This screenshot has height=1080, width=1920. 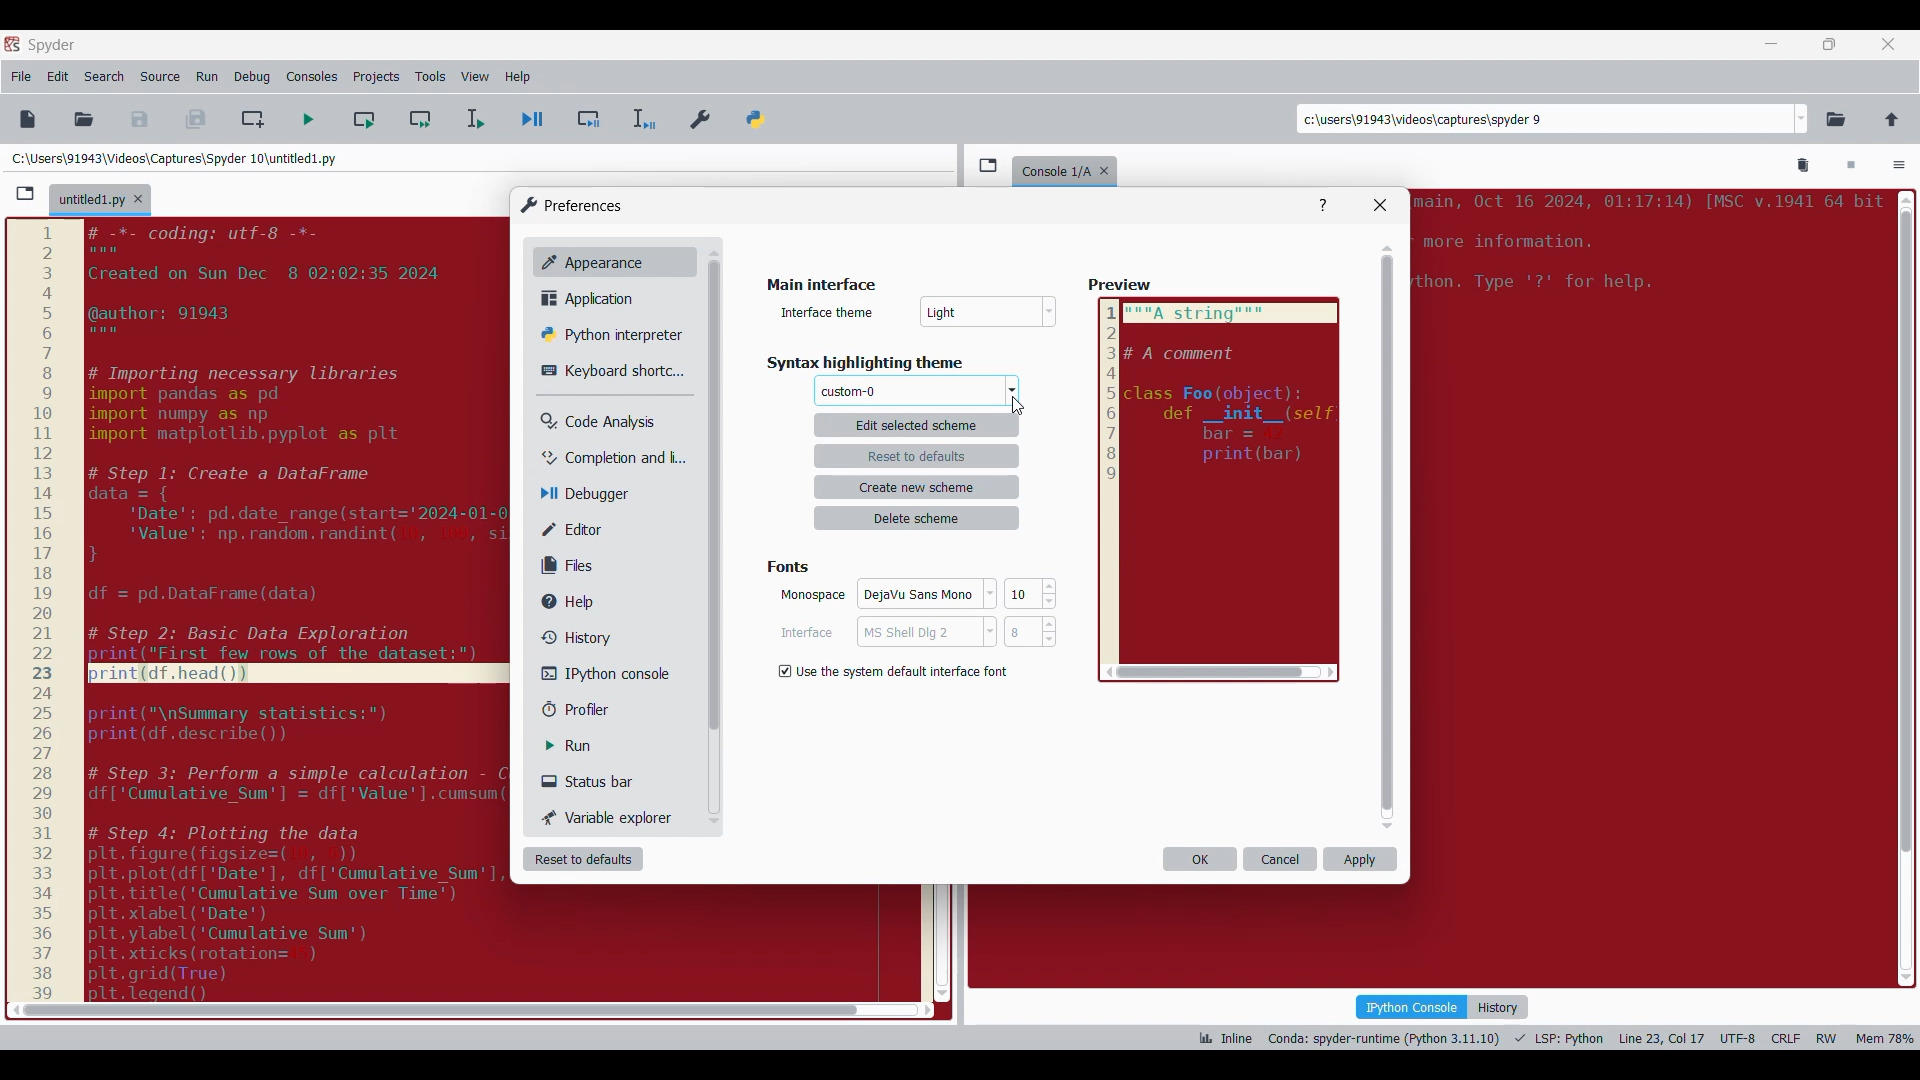 What do you see at coordinates (1360, 859) in the screenshot?
I see `Apply` at bounding box center [1360, 859].